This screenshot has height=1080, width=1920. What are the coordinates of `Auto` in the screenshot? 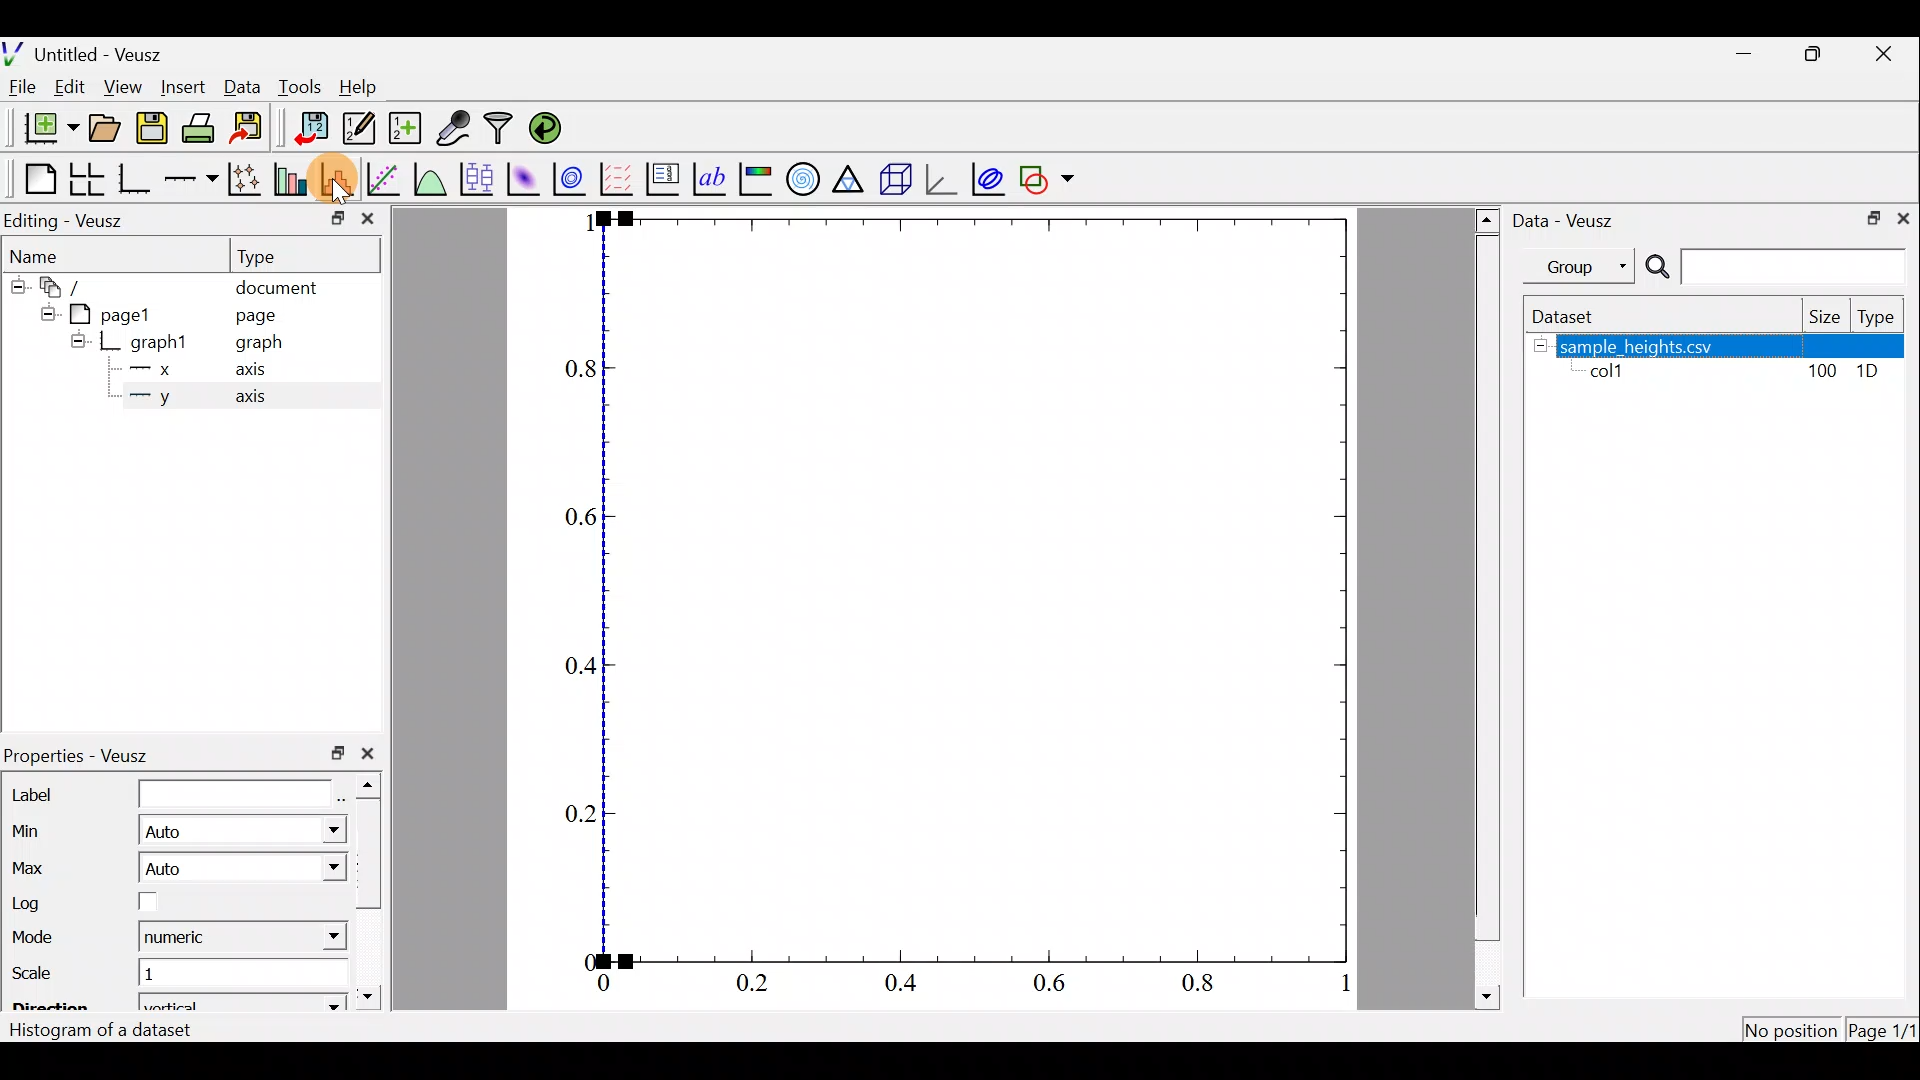 It's located at (174, 832).